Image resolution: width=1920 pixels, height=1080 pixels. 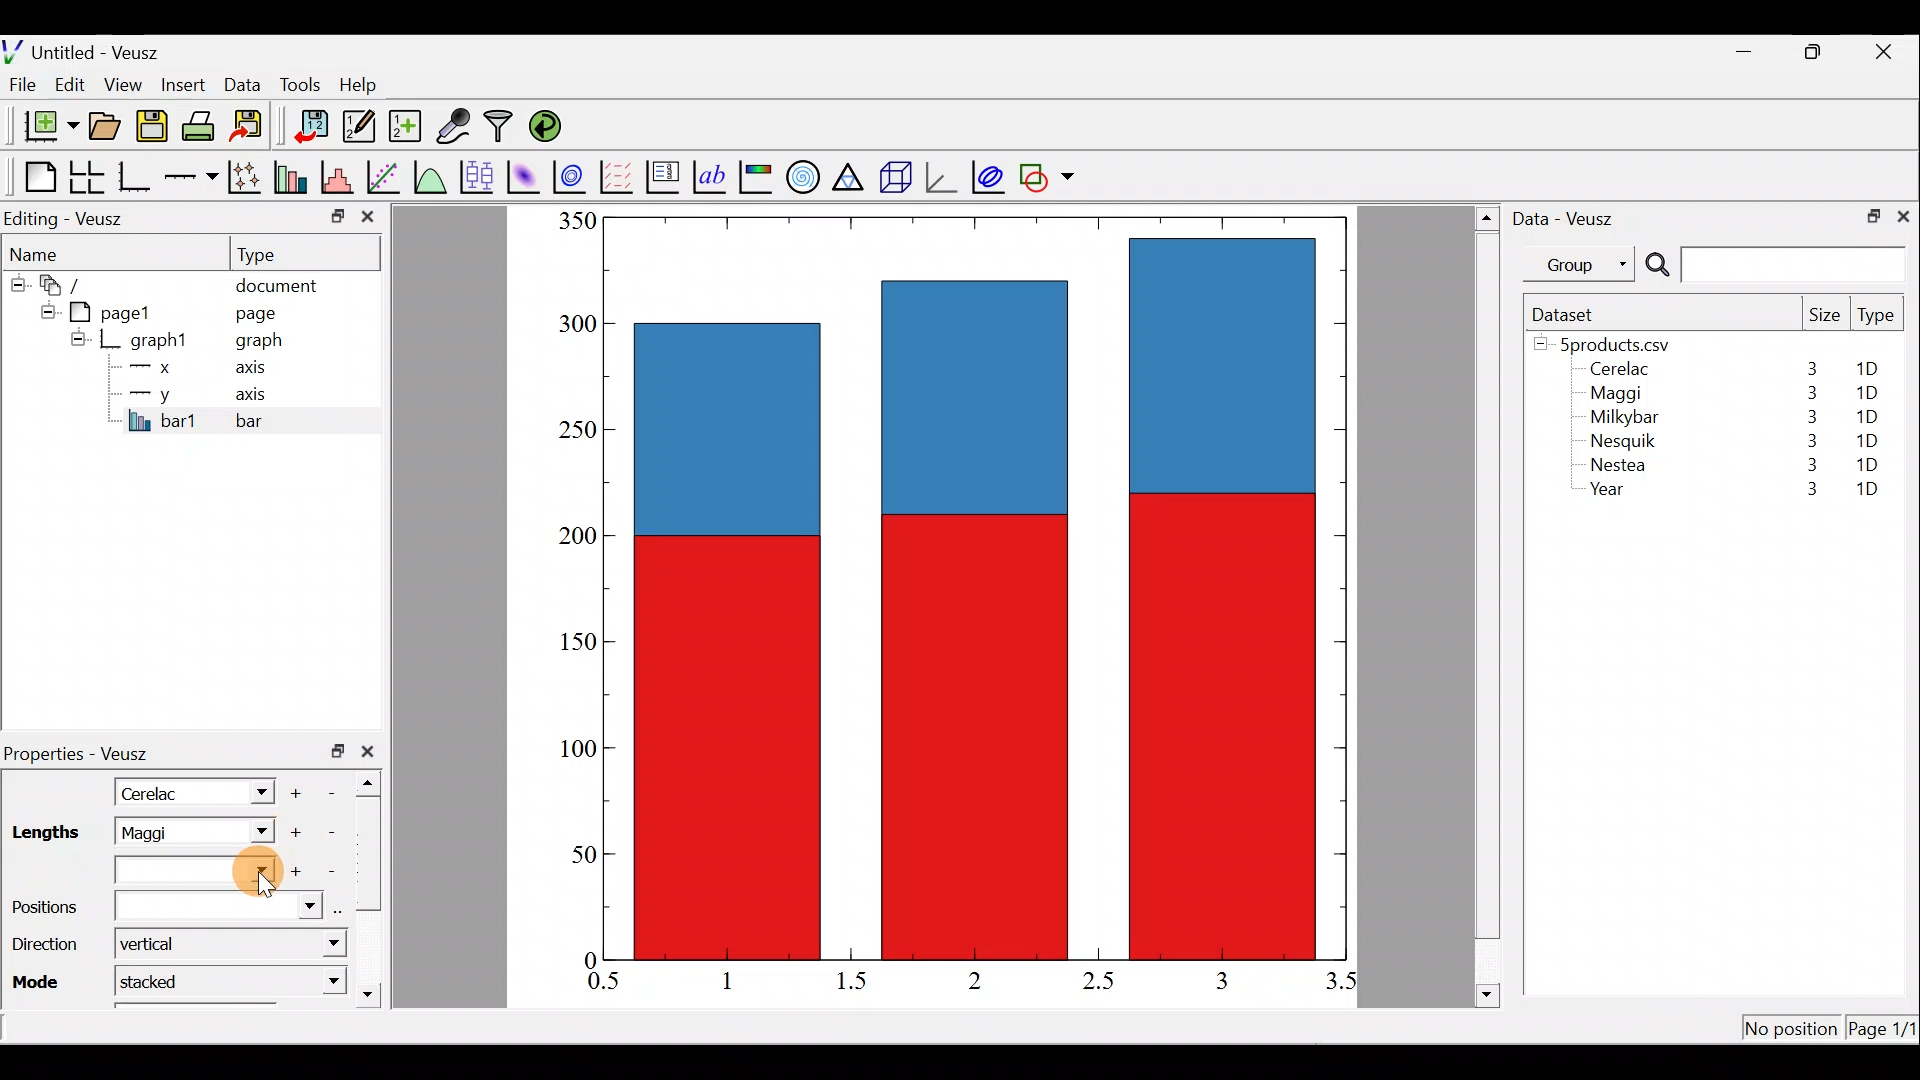 I want to click on Plot points with lines and error bars, so click(x=248, y=178).